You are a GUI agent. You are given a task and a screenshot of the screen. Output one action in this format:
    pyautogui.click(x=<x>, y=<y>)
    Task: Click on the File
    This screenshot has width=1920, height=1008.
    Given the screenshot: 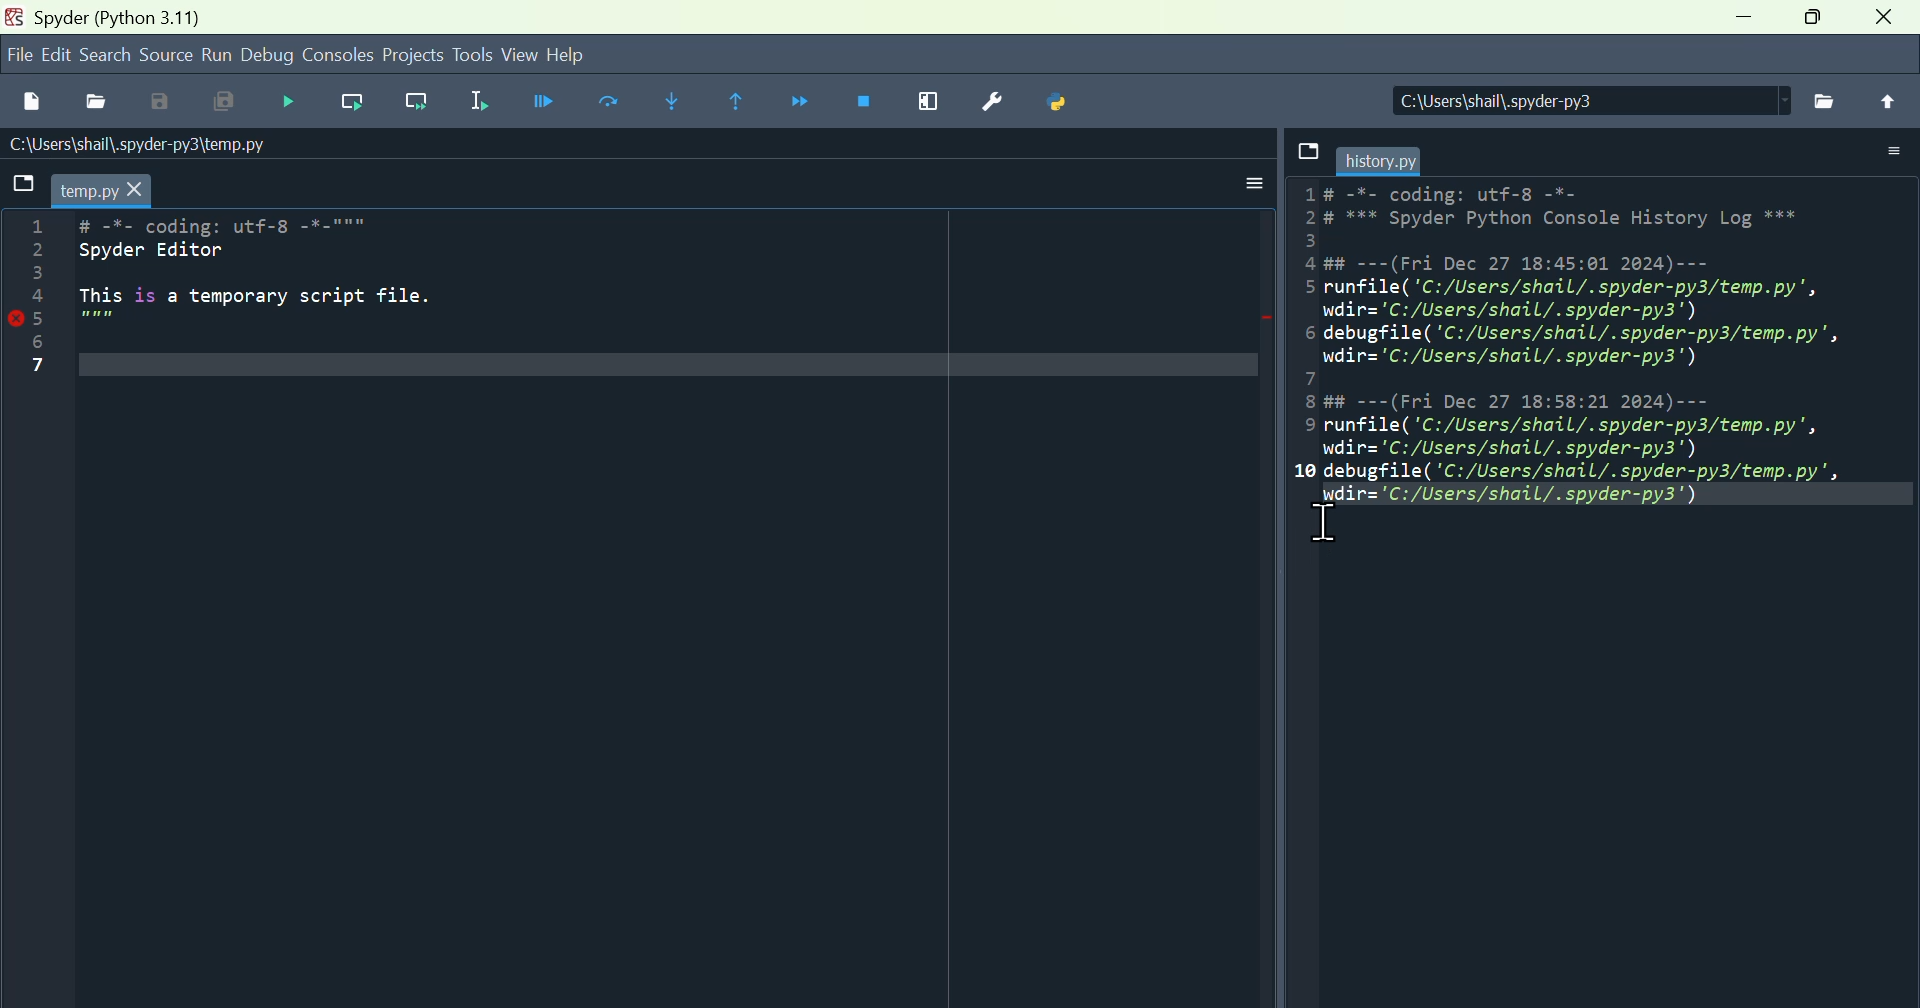 What is the action you would take?
    pyautogui.click(x=36, y=105)
    